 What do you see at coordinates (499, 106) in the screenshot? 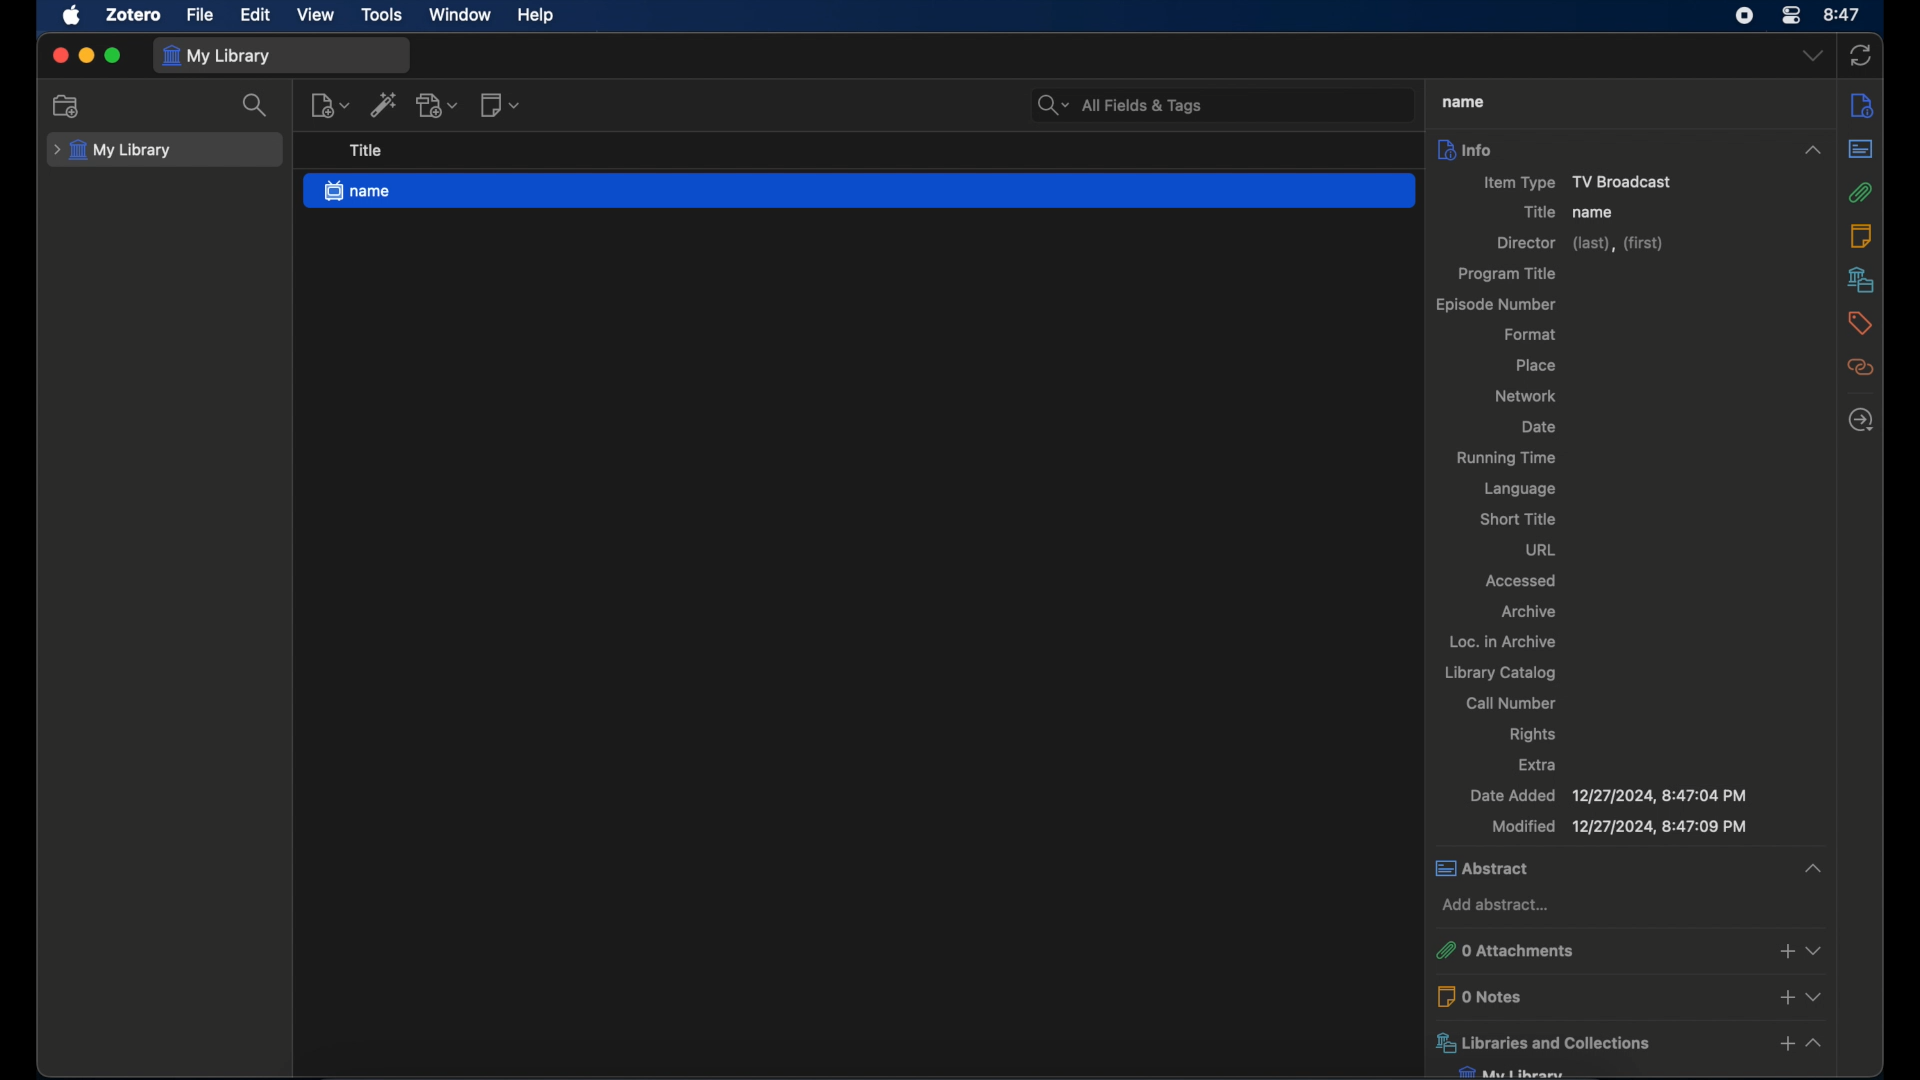
I see `new note` at bounding box center [499, 106].